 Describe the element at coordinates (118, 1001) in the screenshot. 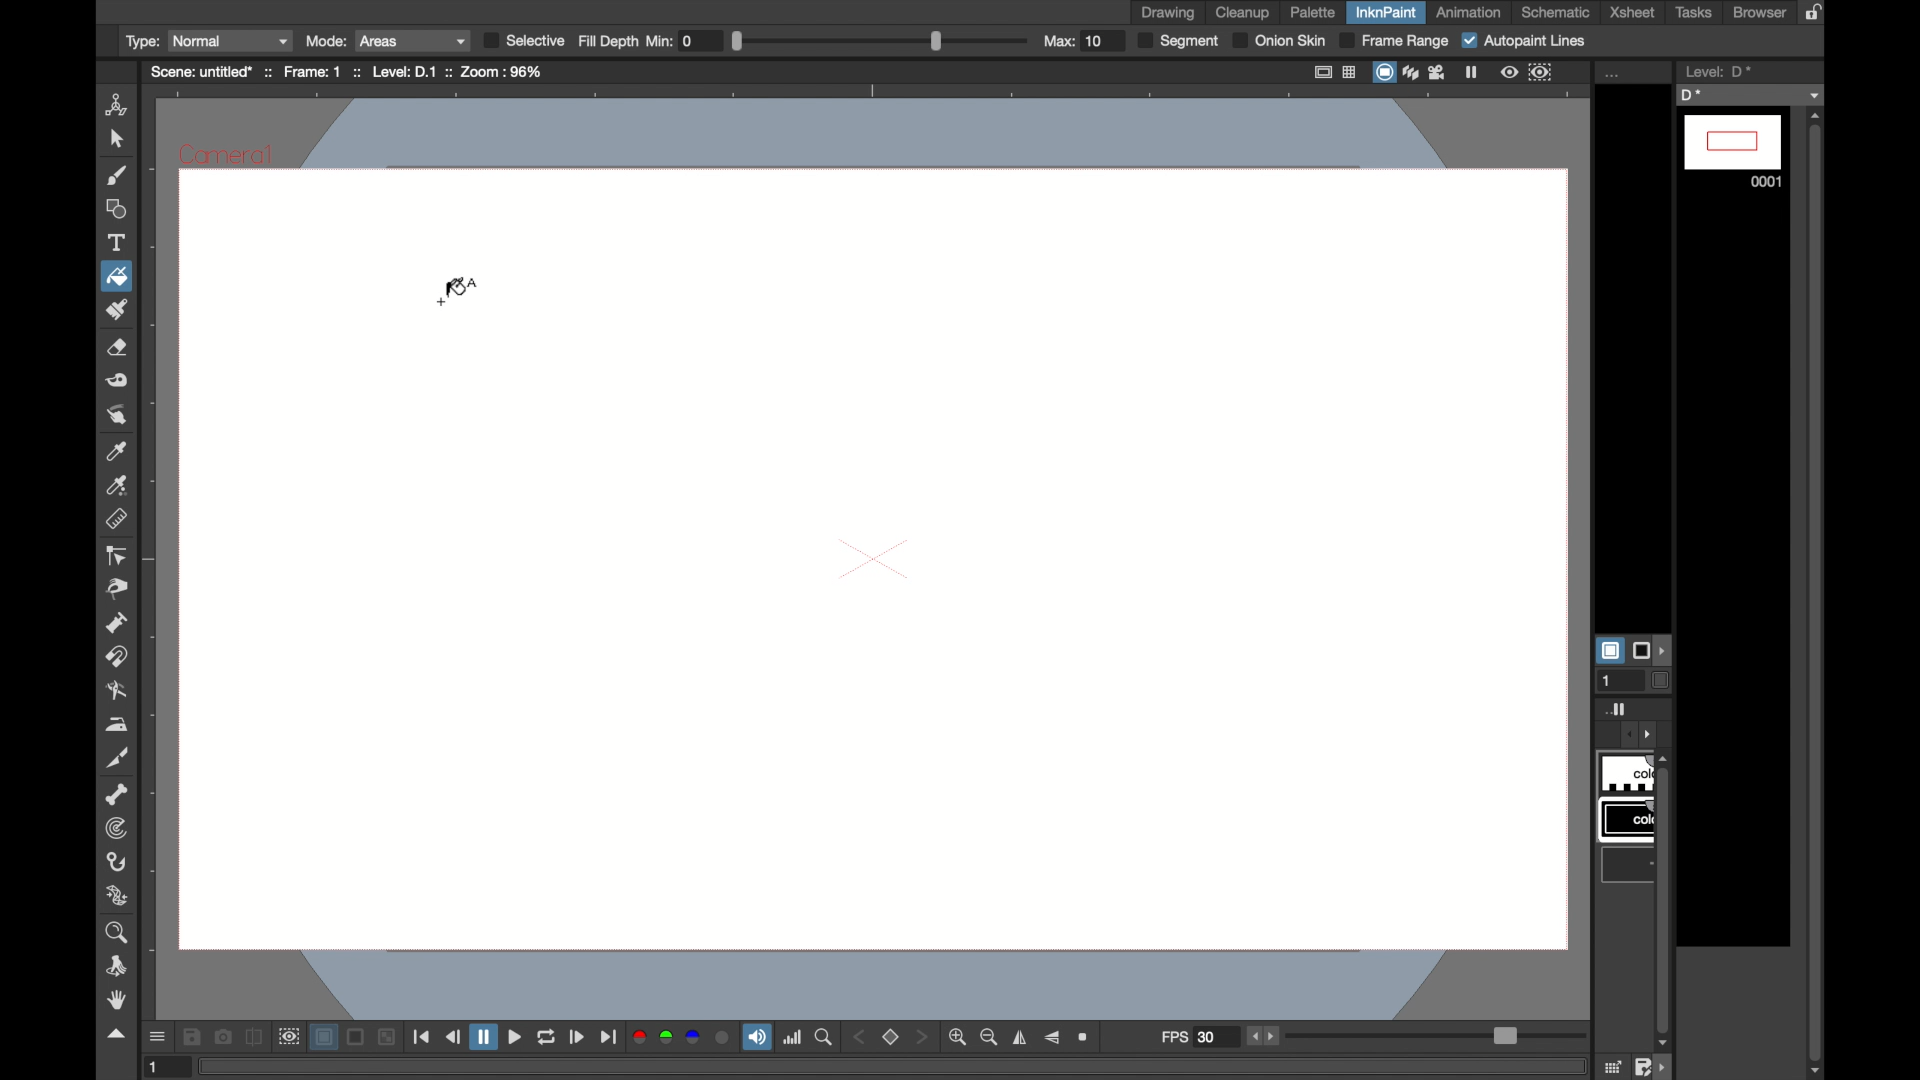

I see `hand tool` at that location.